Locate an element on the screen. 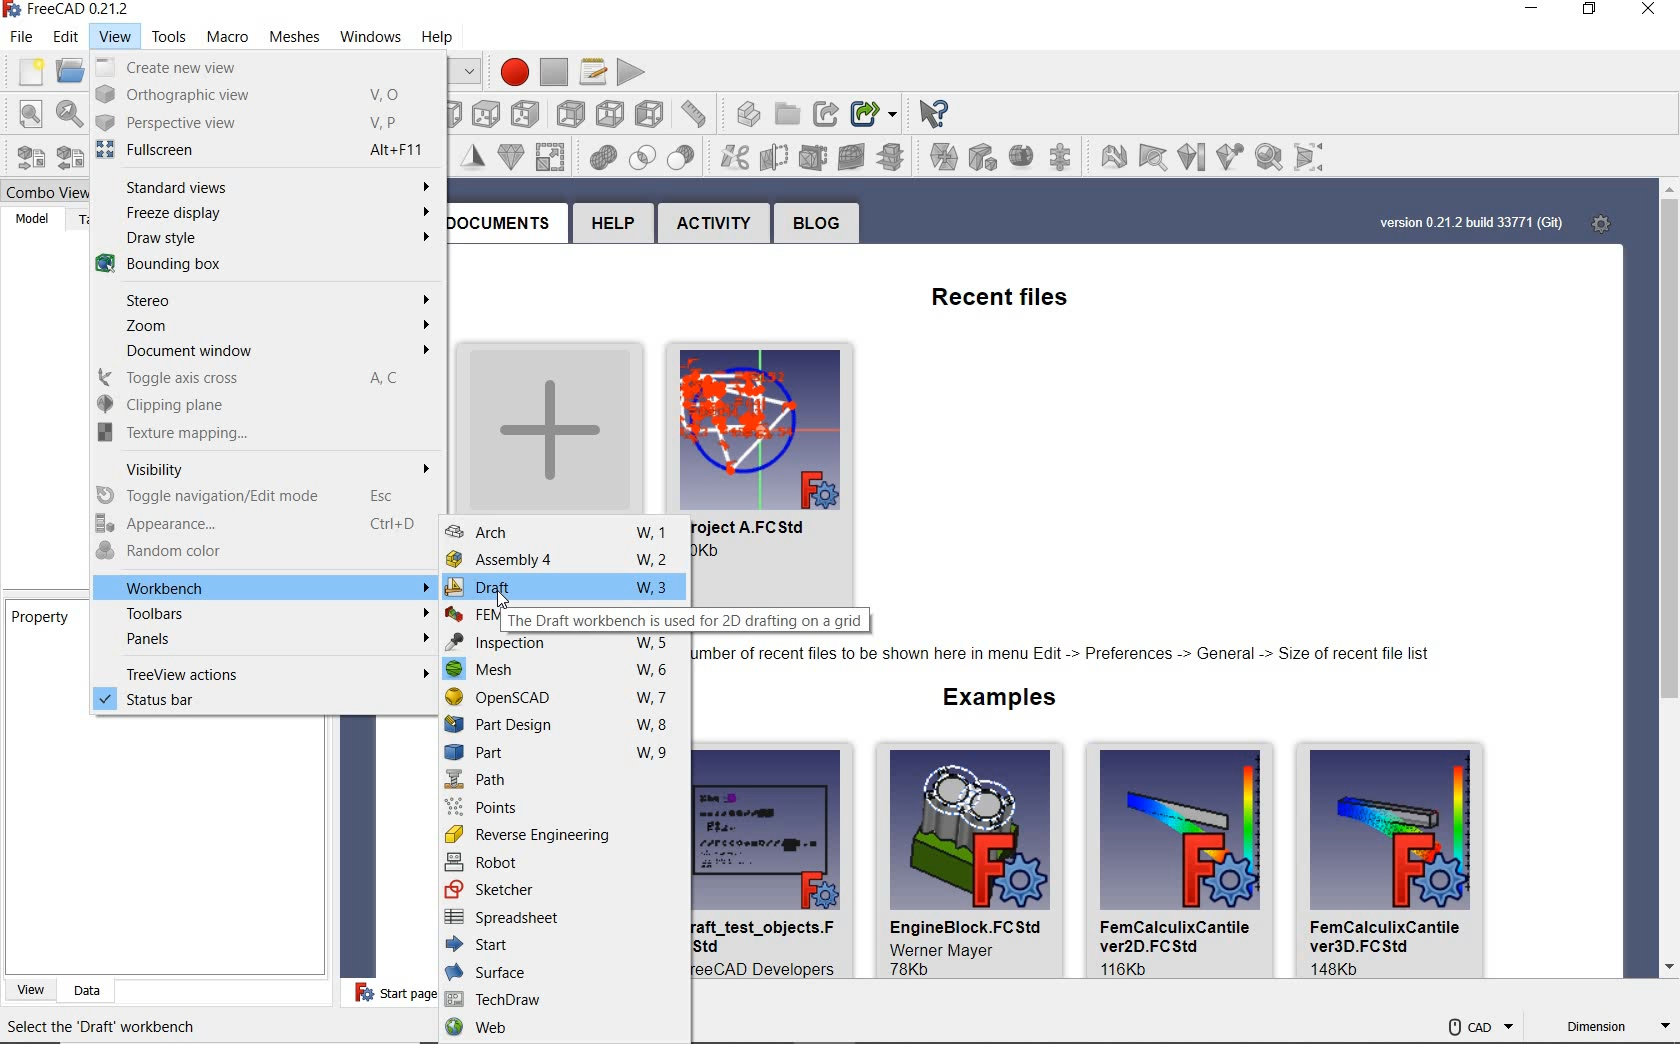  clipping plane is located at coordinates (256, 406).